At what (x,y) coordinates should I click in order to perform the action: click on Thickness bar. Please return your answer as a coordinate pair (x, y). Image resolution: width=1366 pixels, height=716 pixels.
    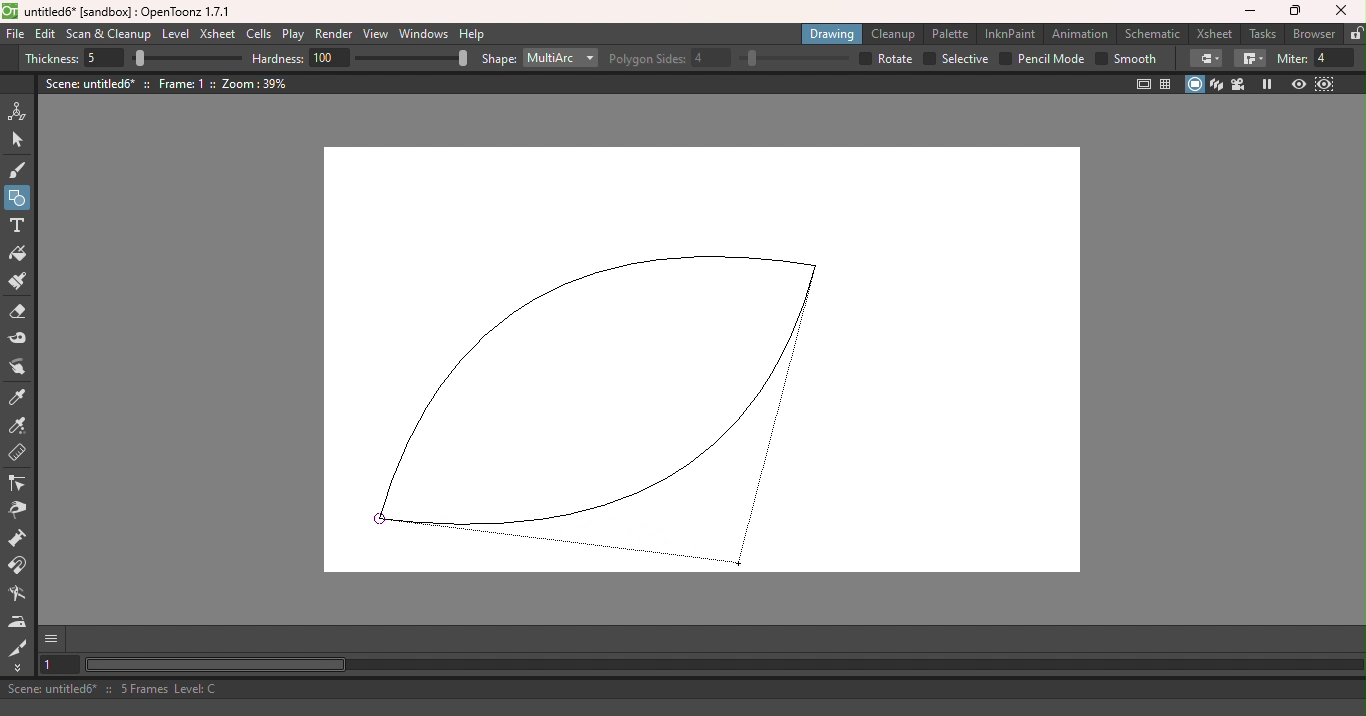
    Looking at the image, I should click on (186, 57).